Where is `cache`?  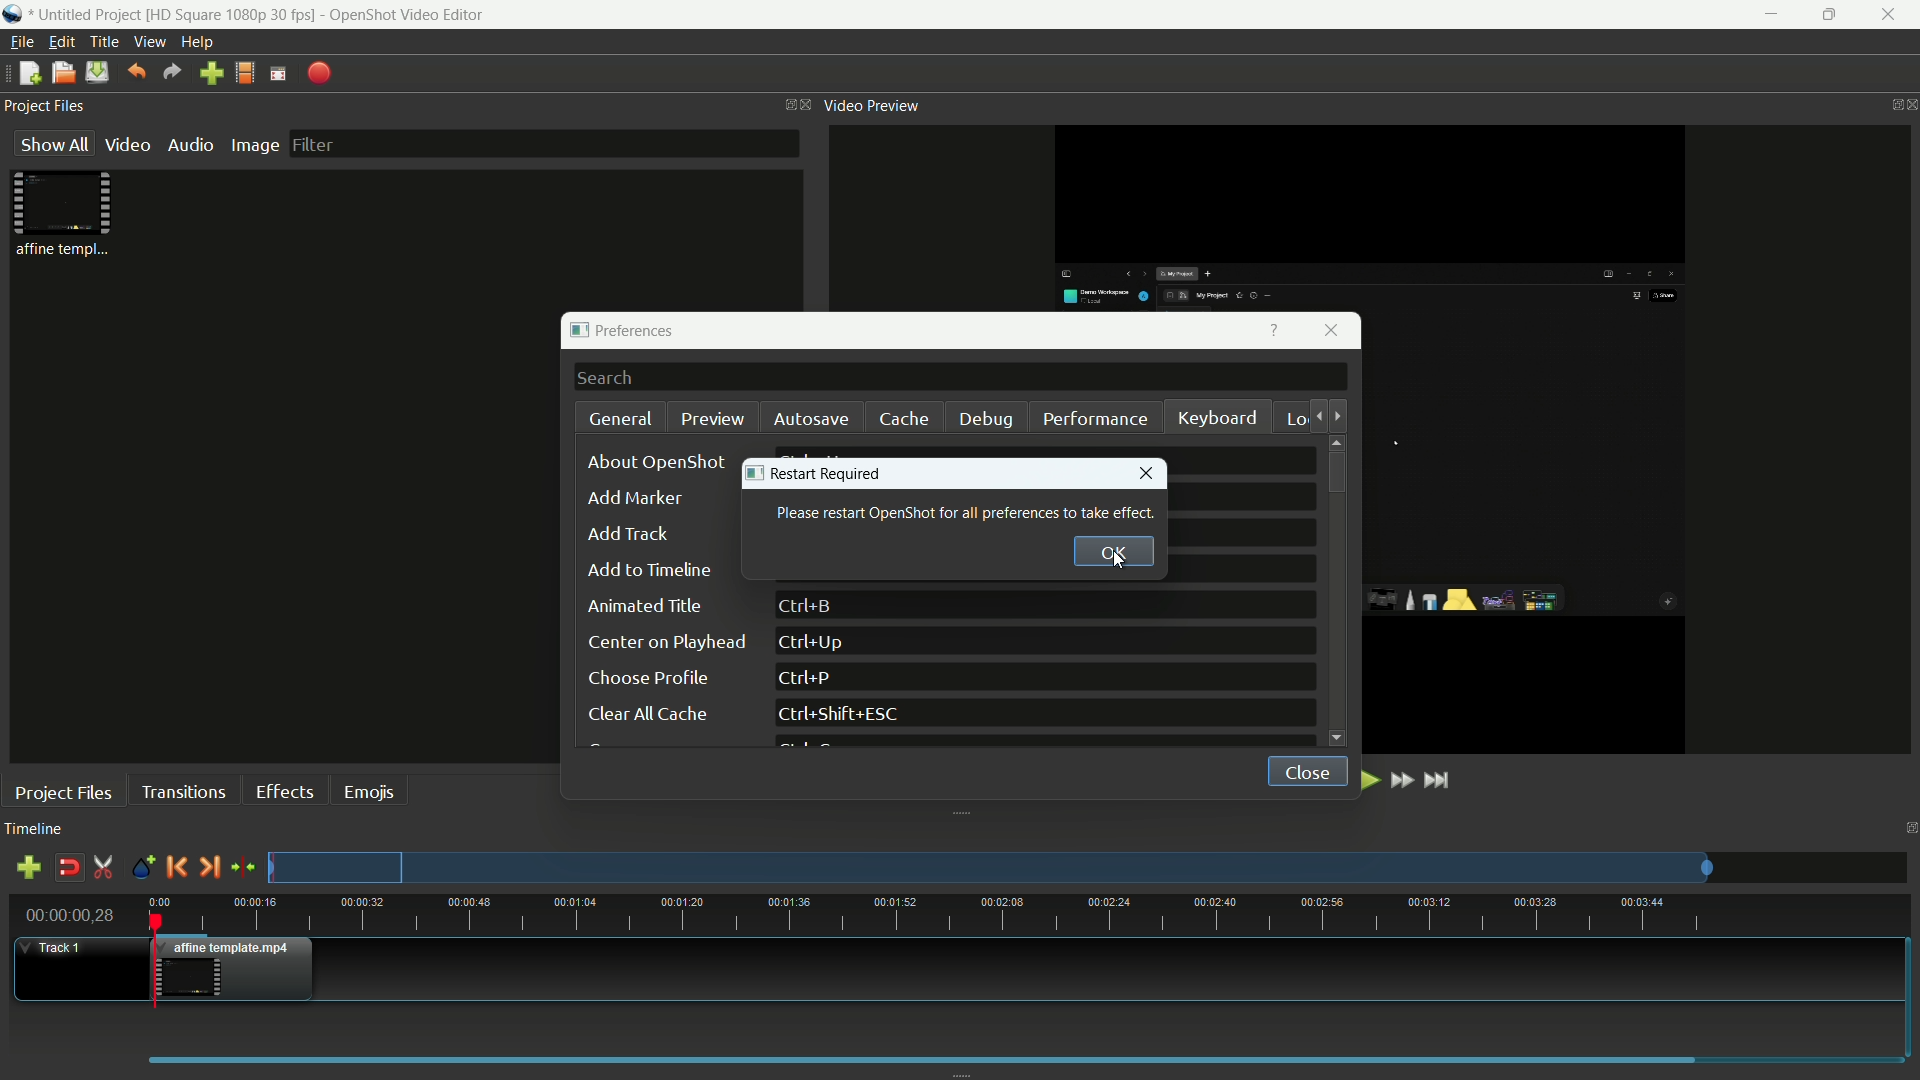
cache is located at coordinates (904, 419).